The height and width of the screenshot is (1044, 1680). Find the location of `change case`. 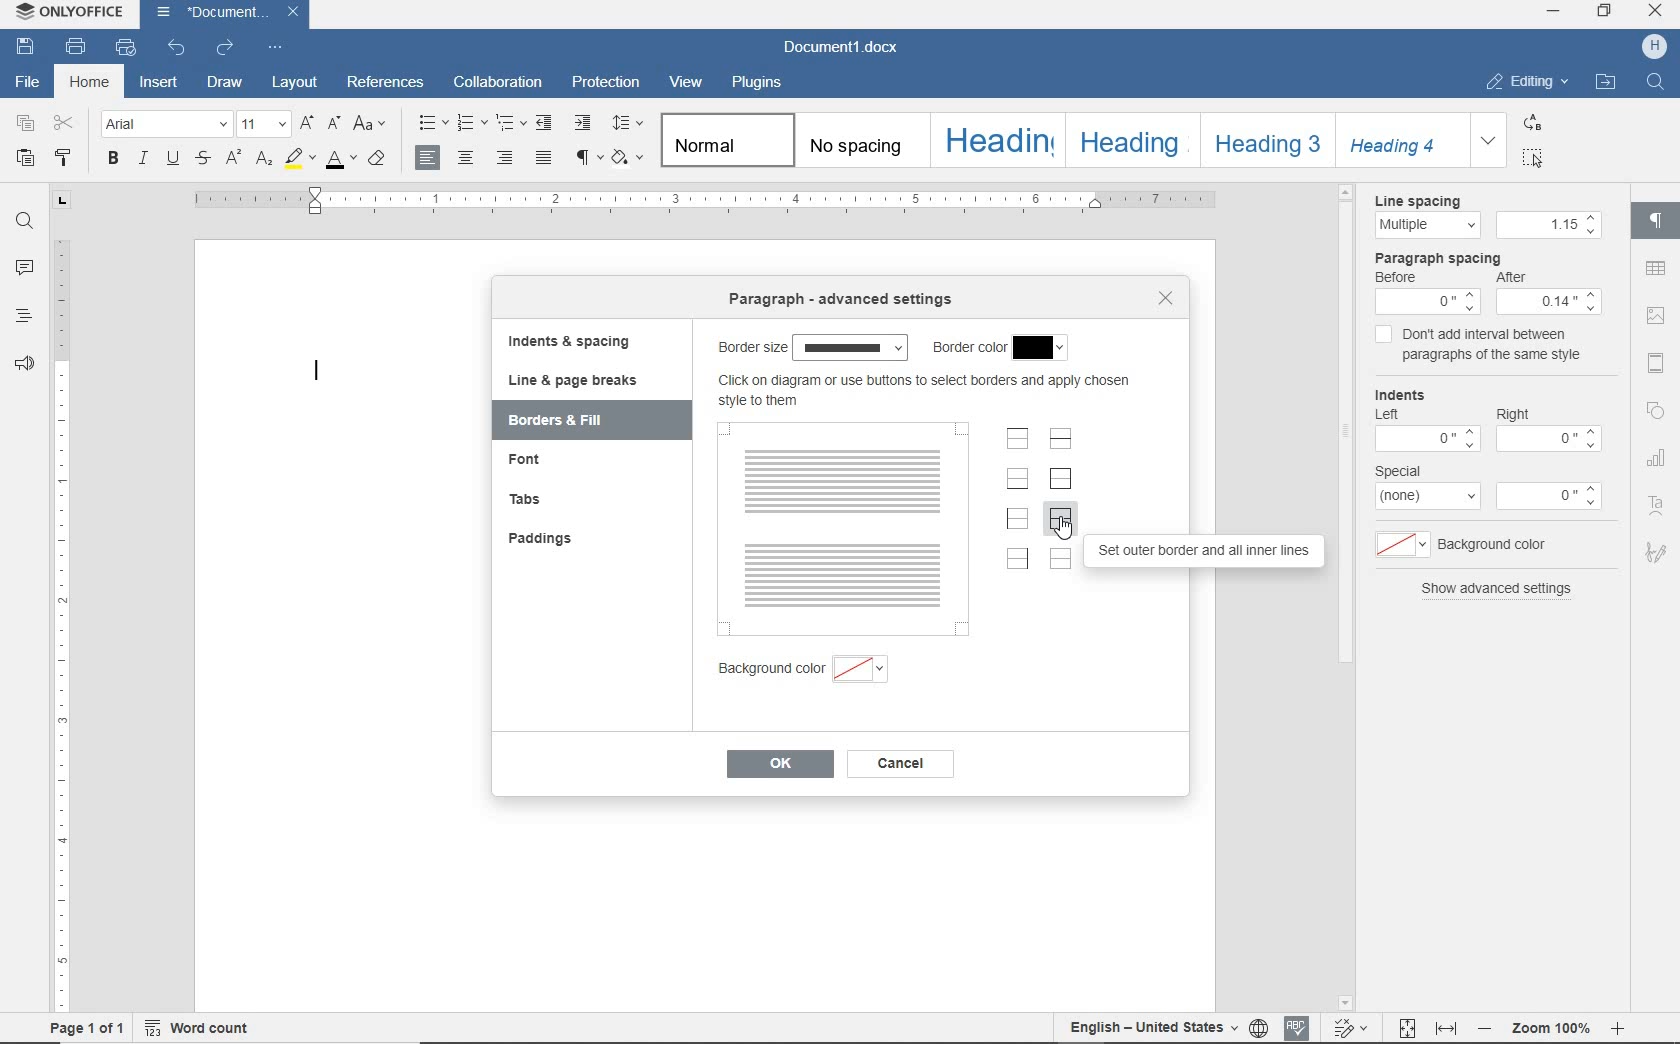

change case is located at coordinates (372, 125).